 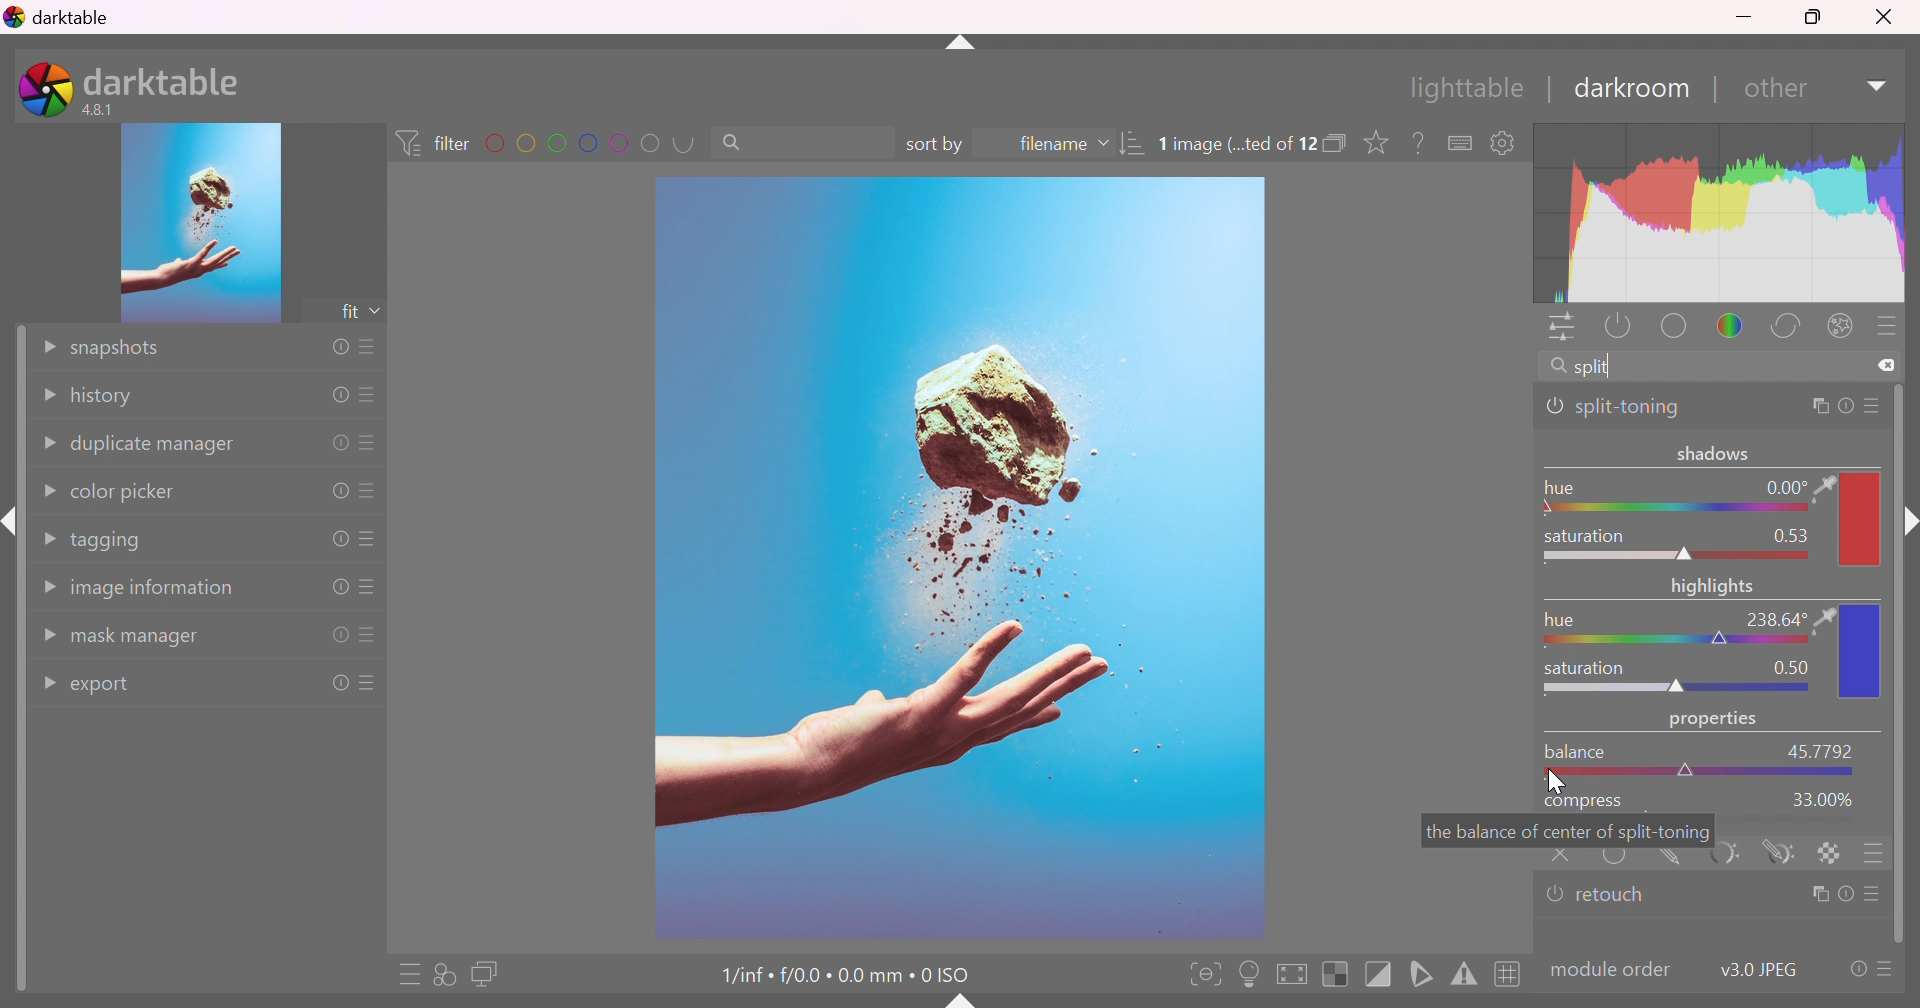 I want to click on blending options, so click(x=1875, y=854).